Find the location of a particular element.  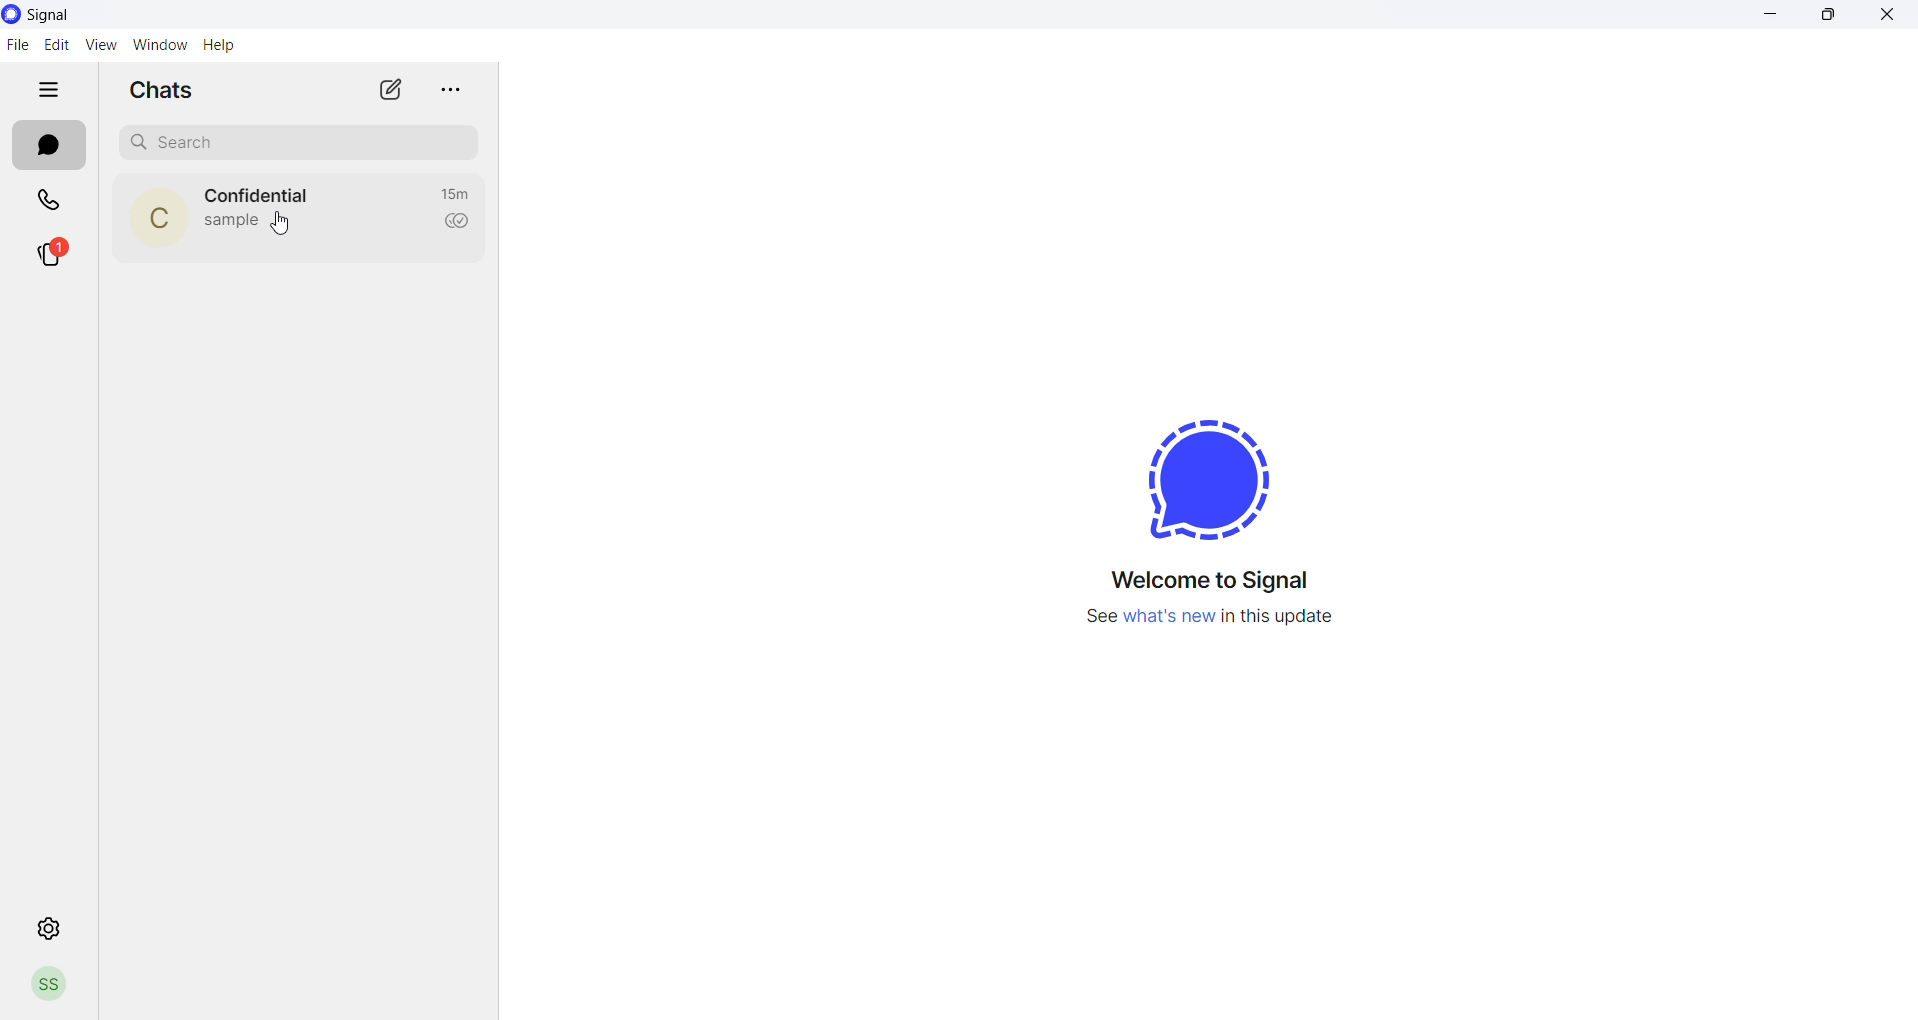

maximize is located at coordinates (1832, 21).